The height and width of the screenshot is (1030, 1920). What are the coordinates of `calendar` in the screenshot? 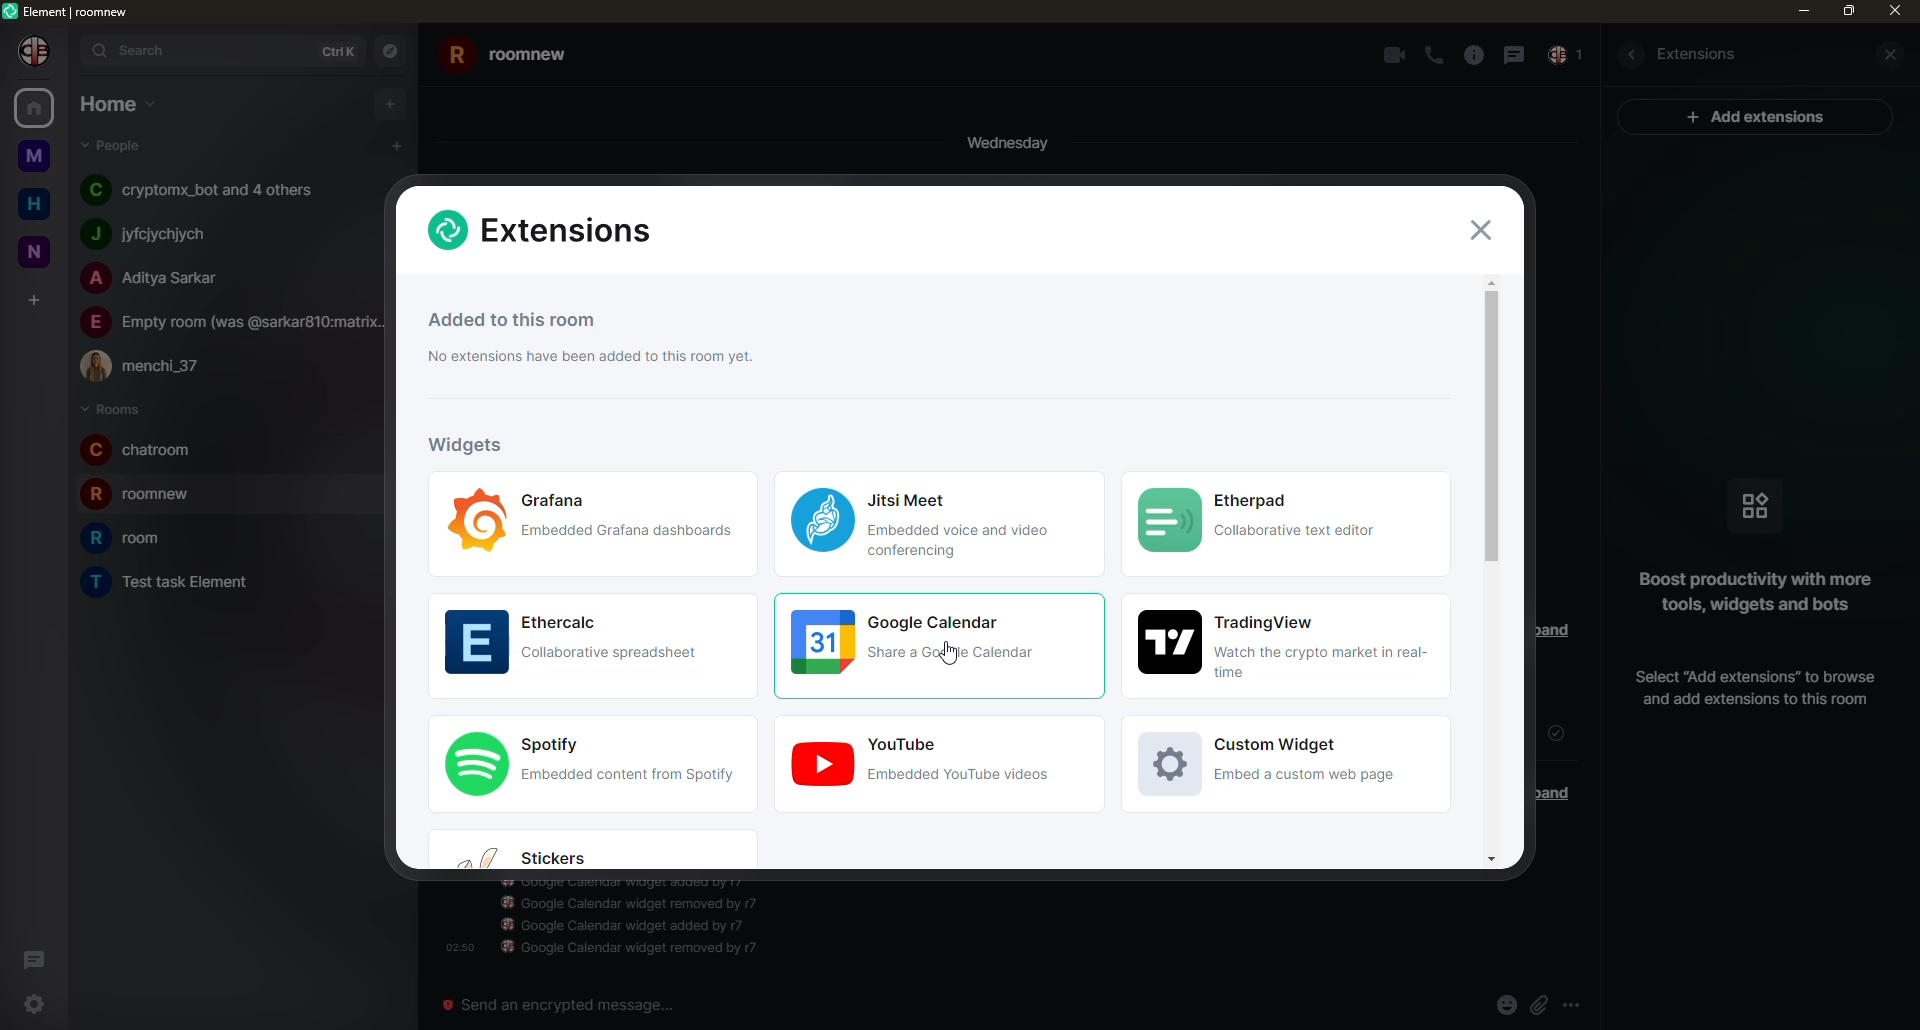 It's located at (915, 647).